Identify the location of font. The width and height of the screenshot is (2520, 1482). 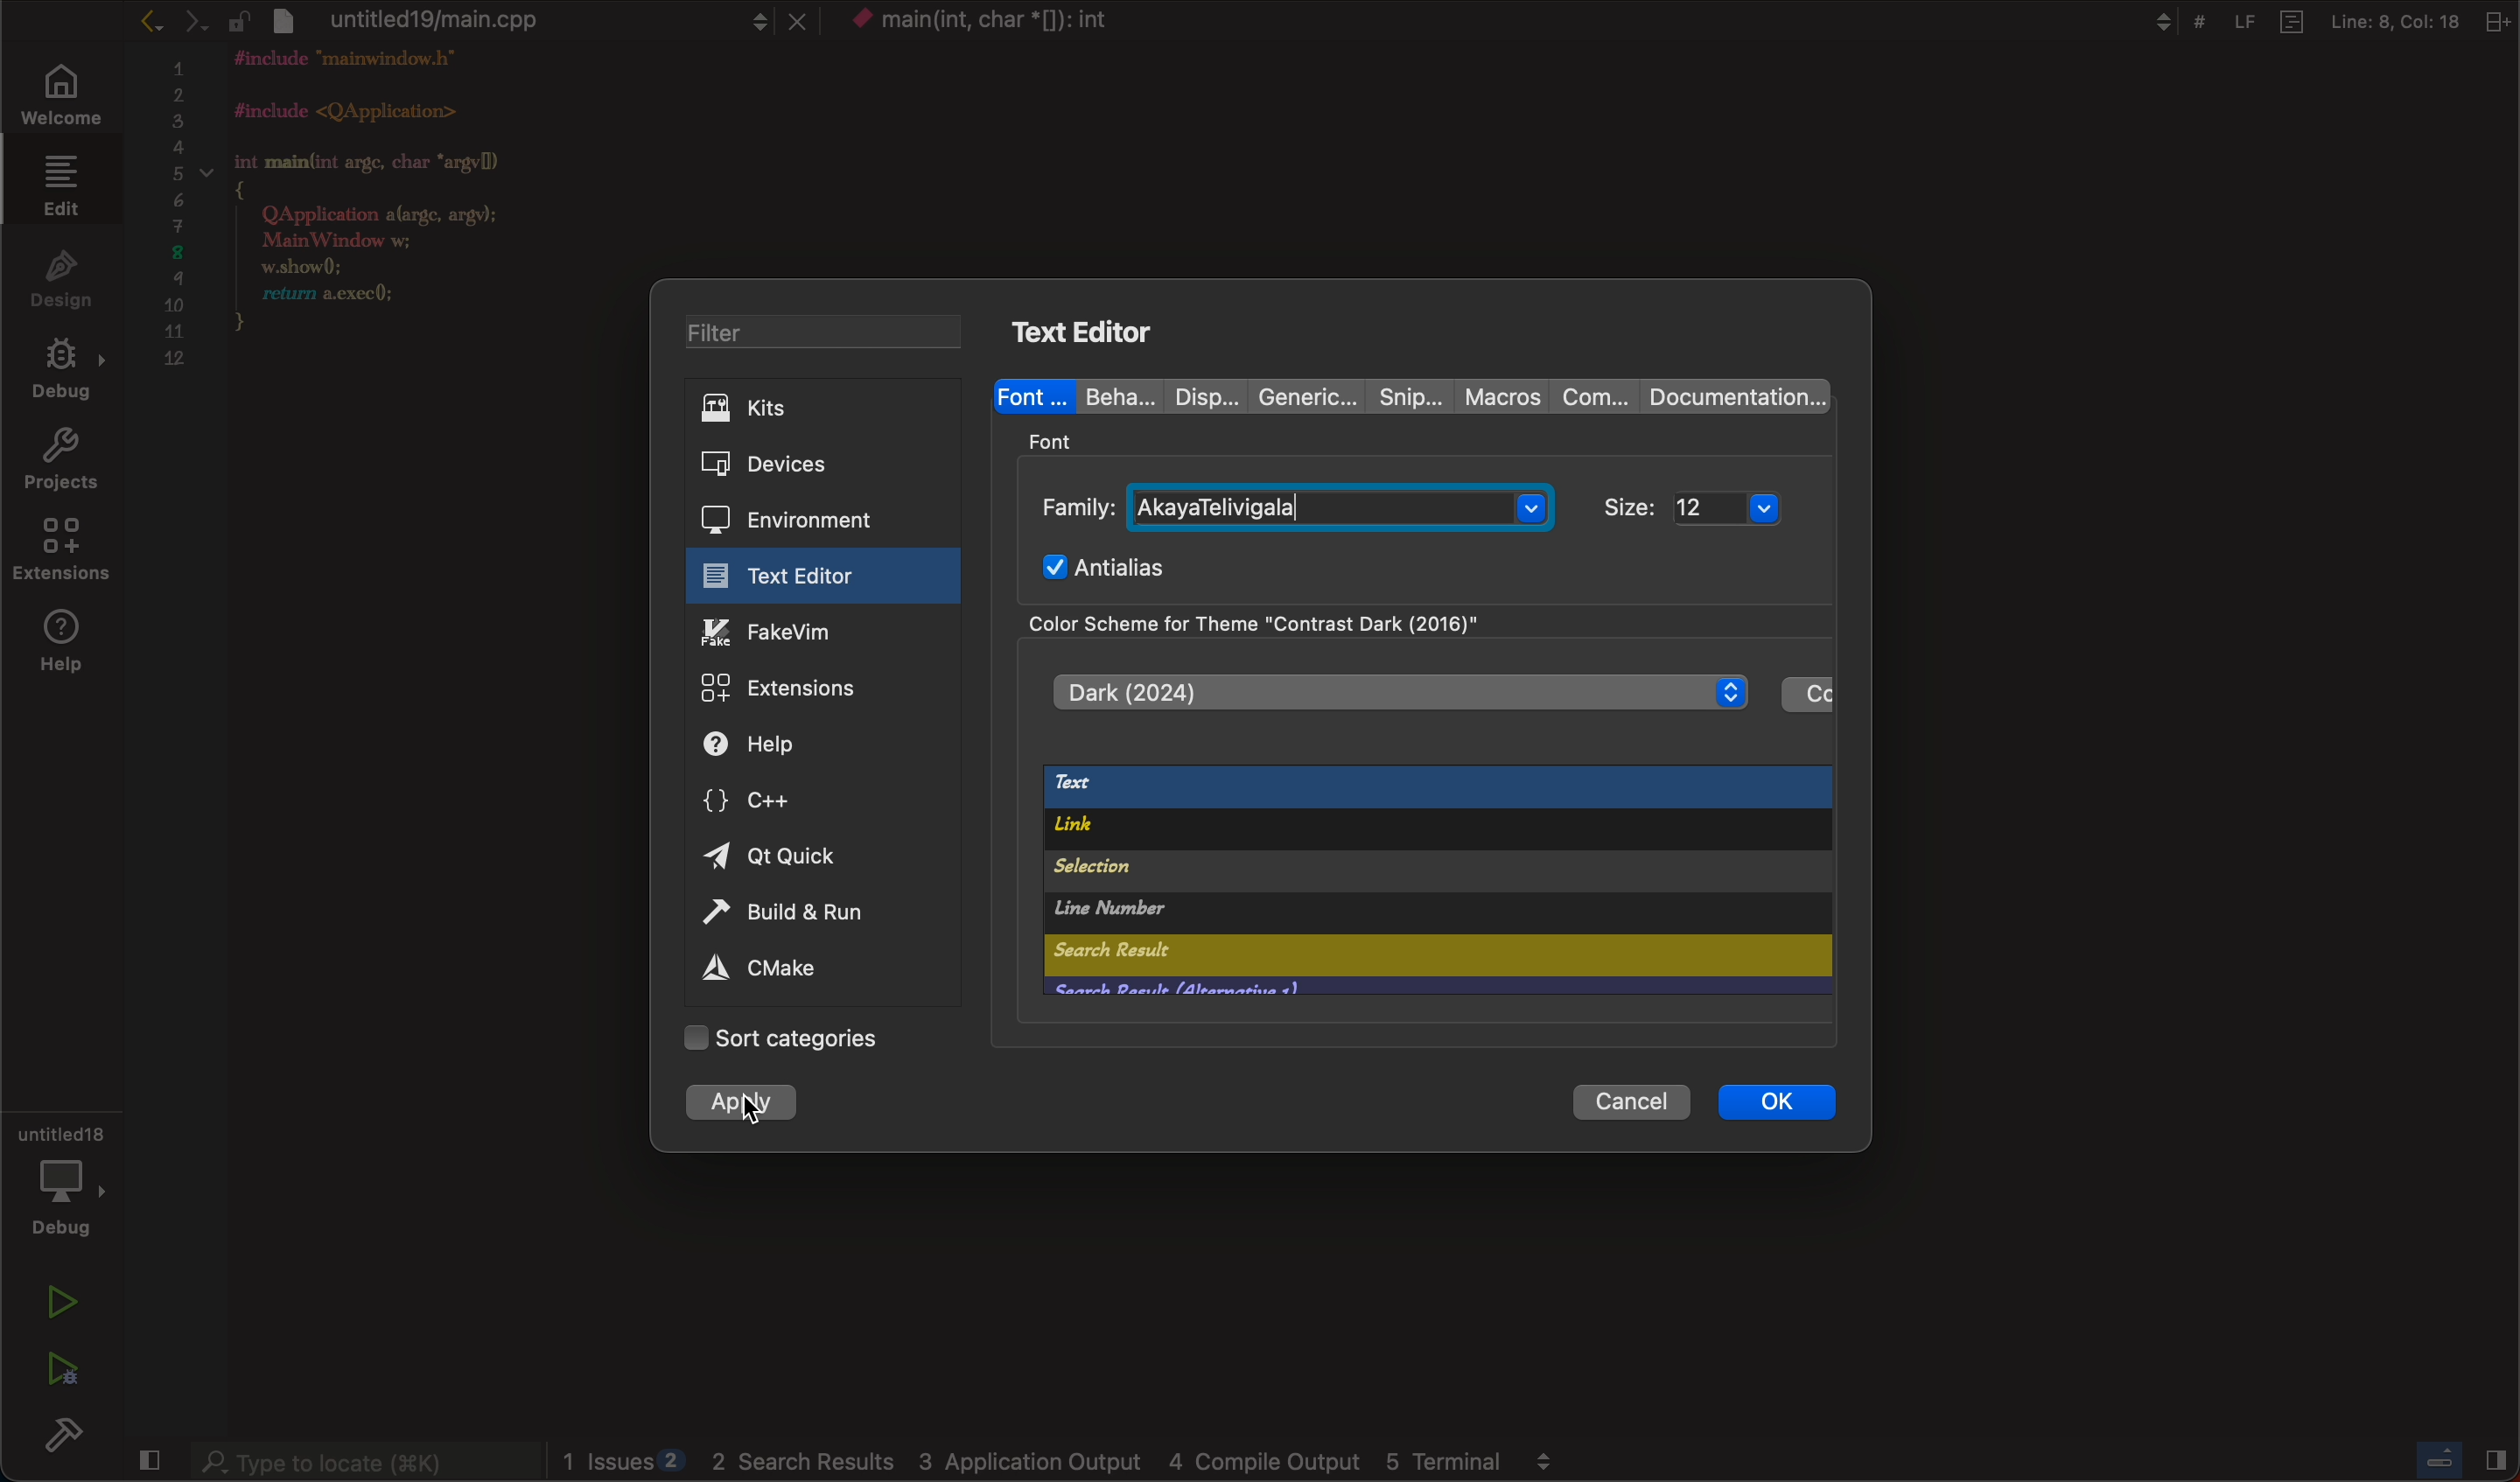
(1033, 393).